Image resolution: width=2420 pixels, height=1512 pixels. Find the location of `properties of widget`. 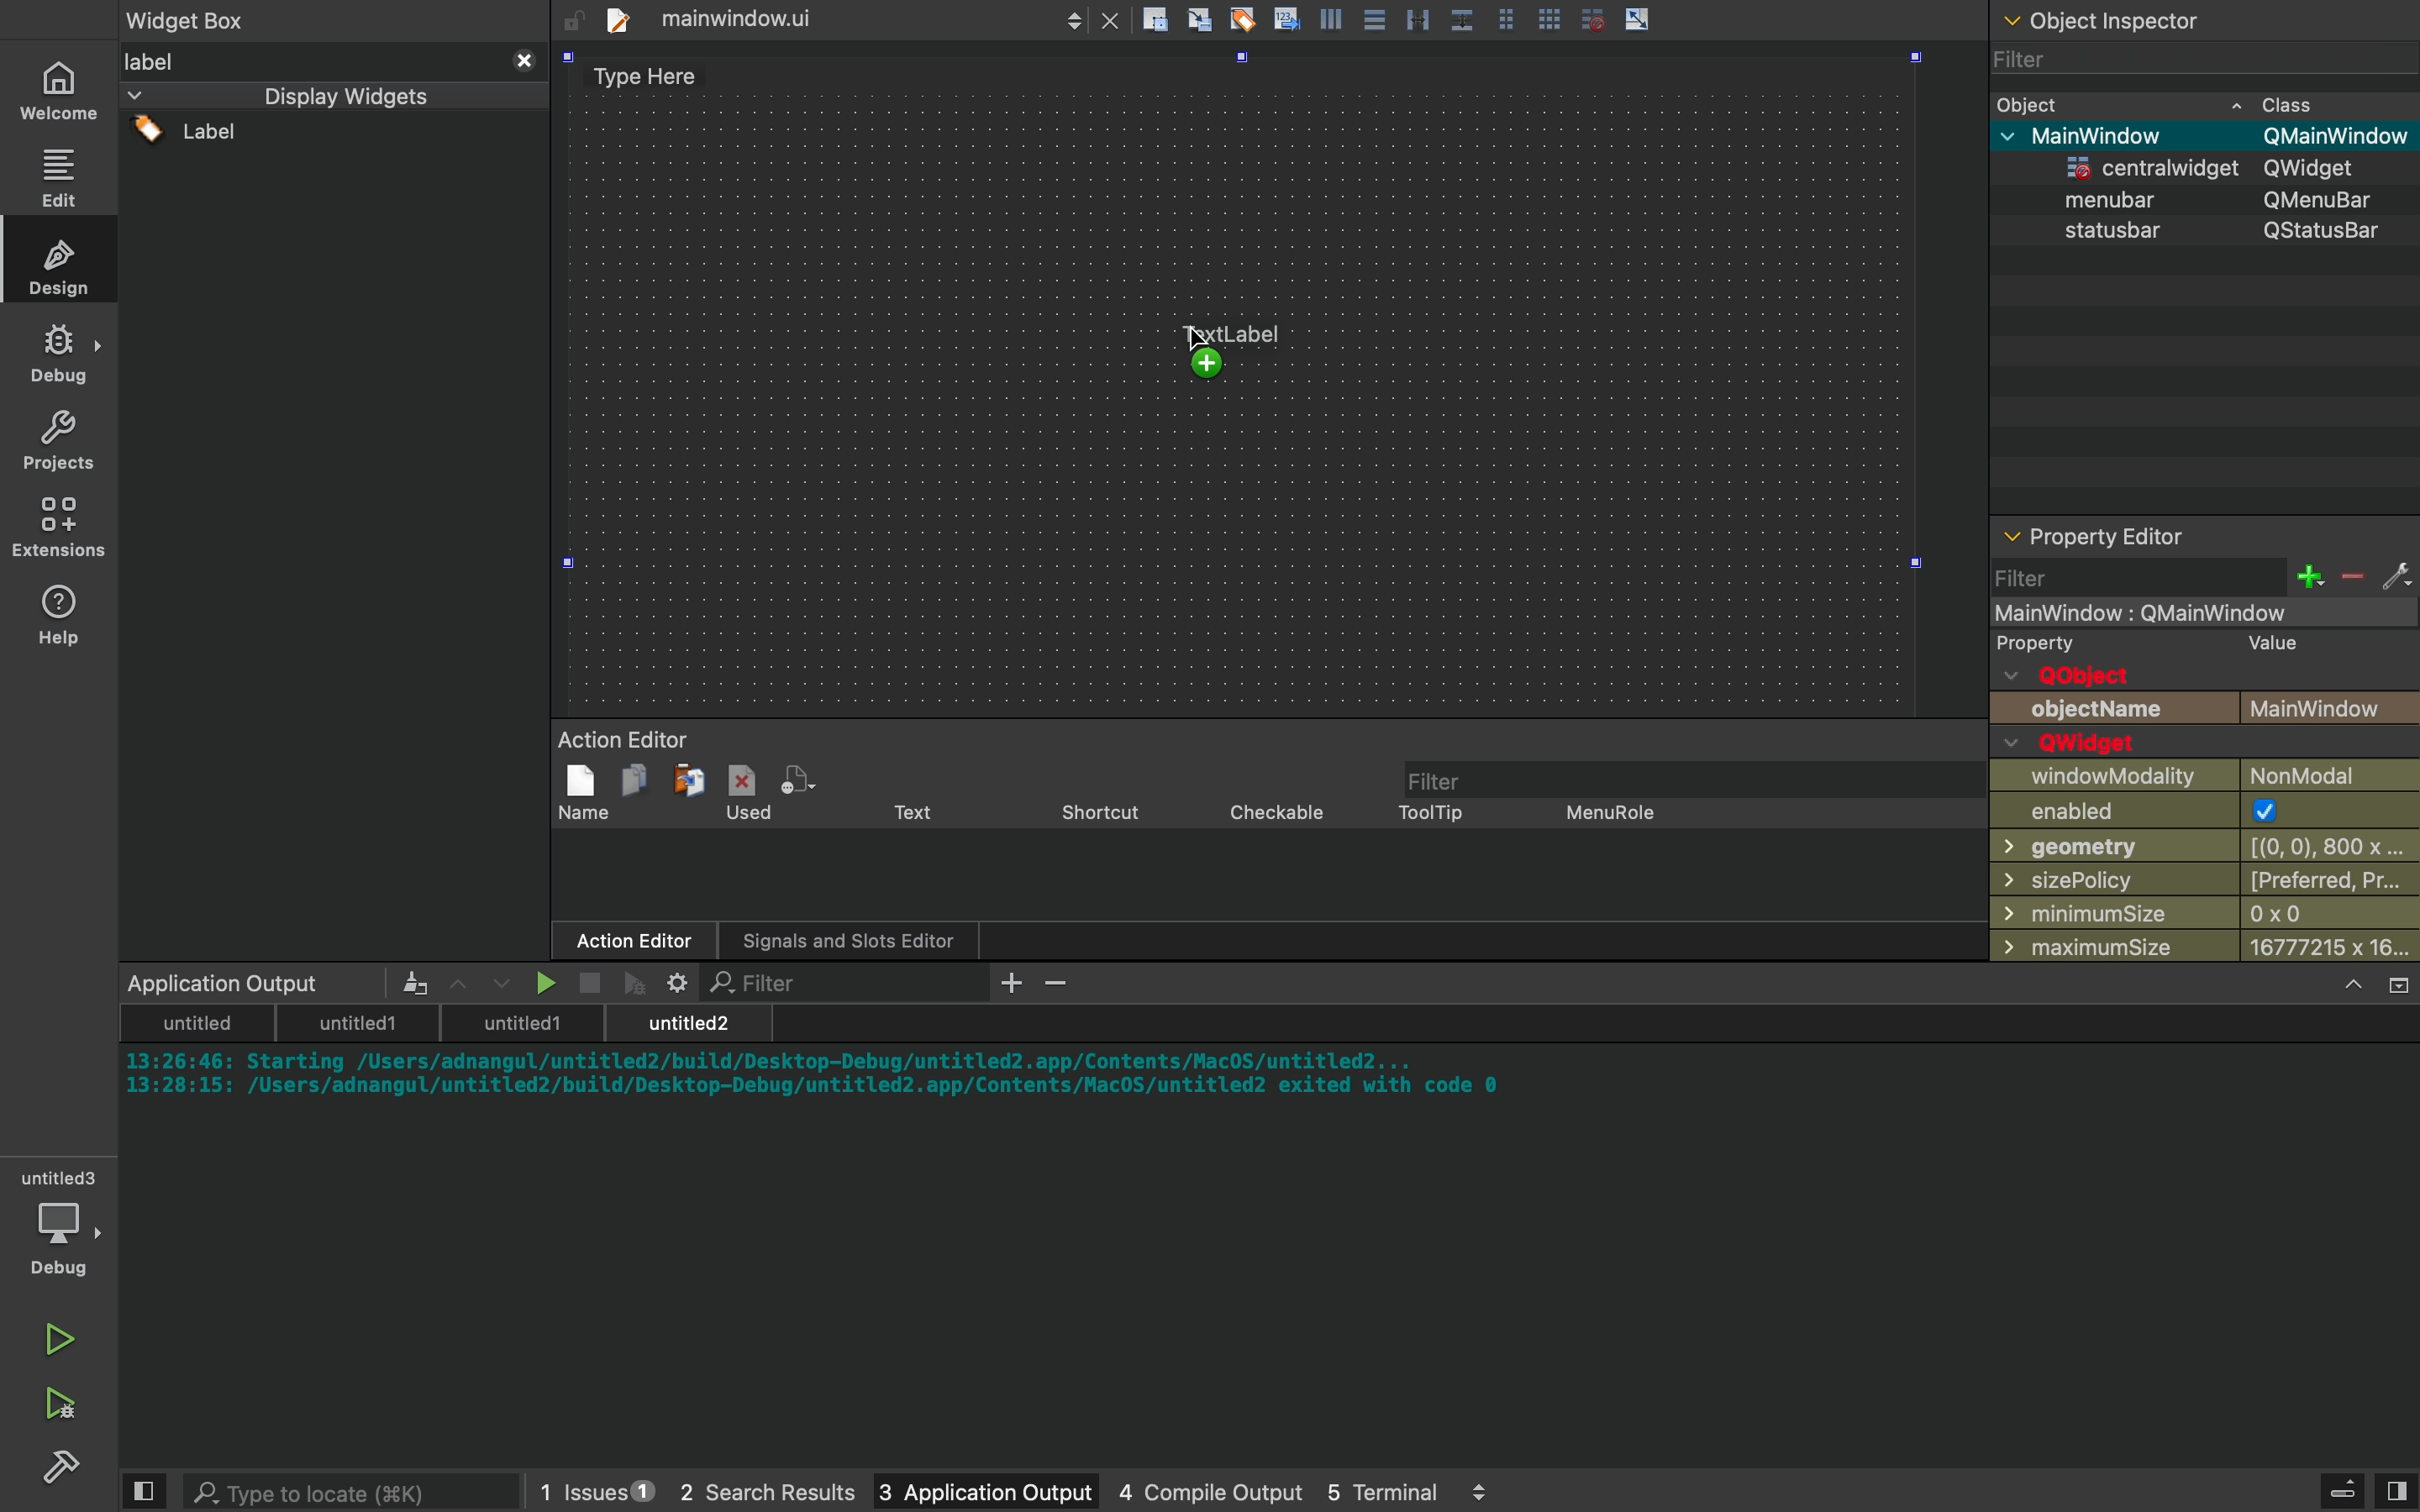

properties of widget is located at coordinates (2208, 743).